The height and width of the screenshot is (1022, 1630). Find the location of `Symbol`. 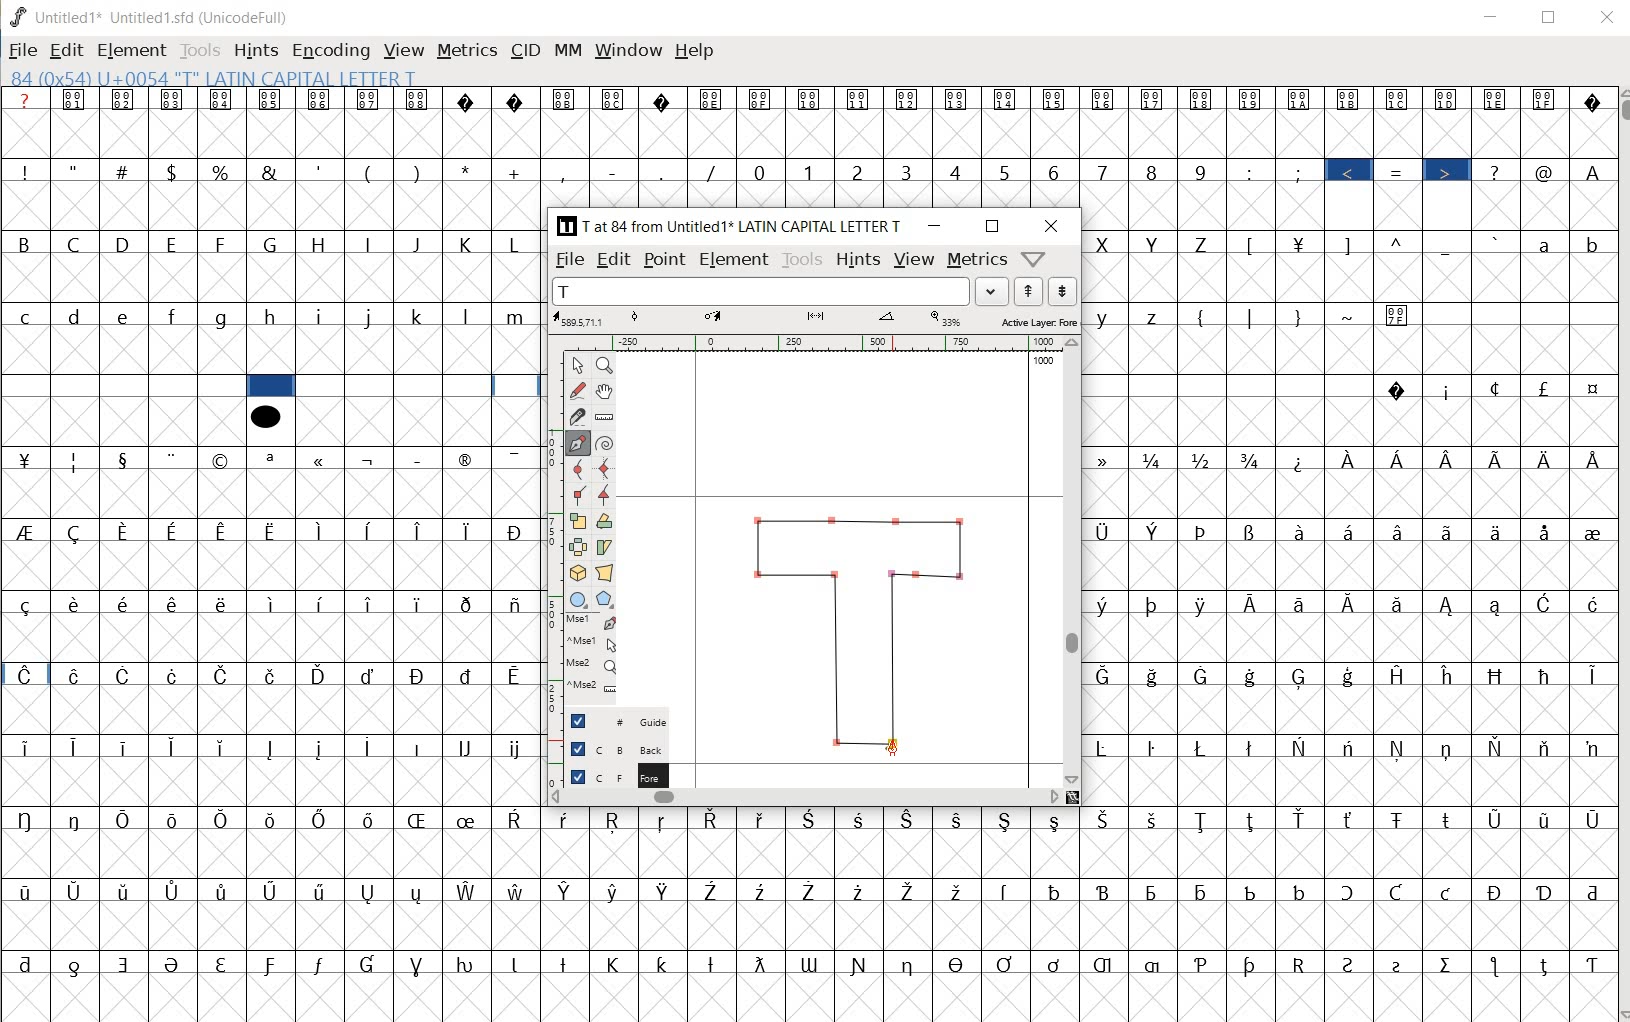

Symbol is located at coordinates (370, 964).